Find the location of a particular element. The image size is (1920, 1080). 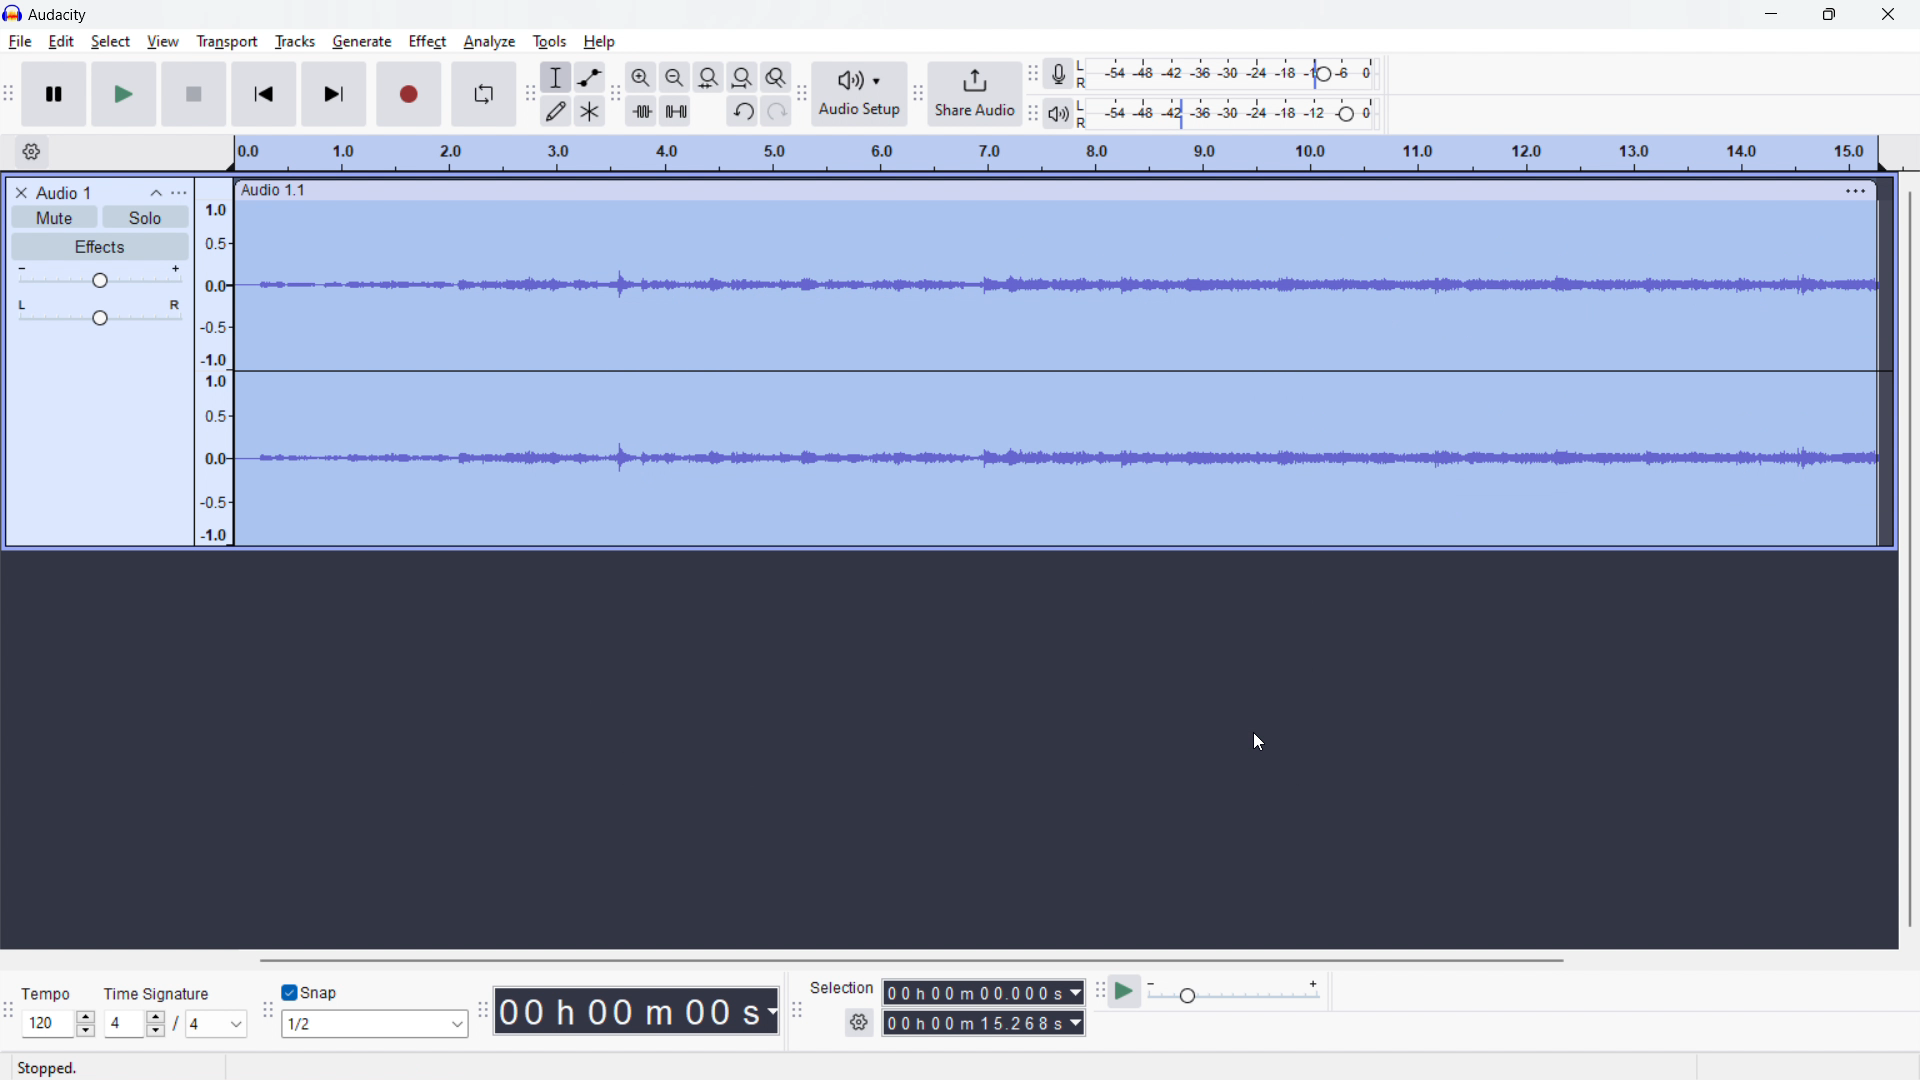

Audacity logo is located at coordinates (13, 13).